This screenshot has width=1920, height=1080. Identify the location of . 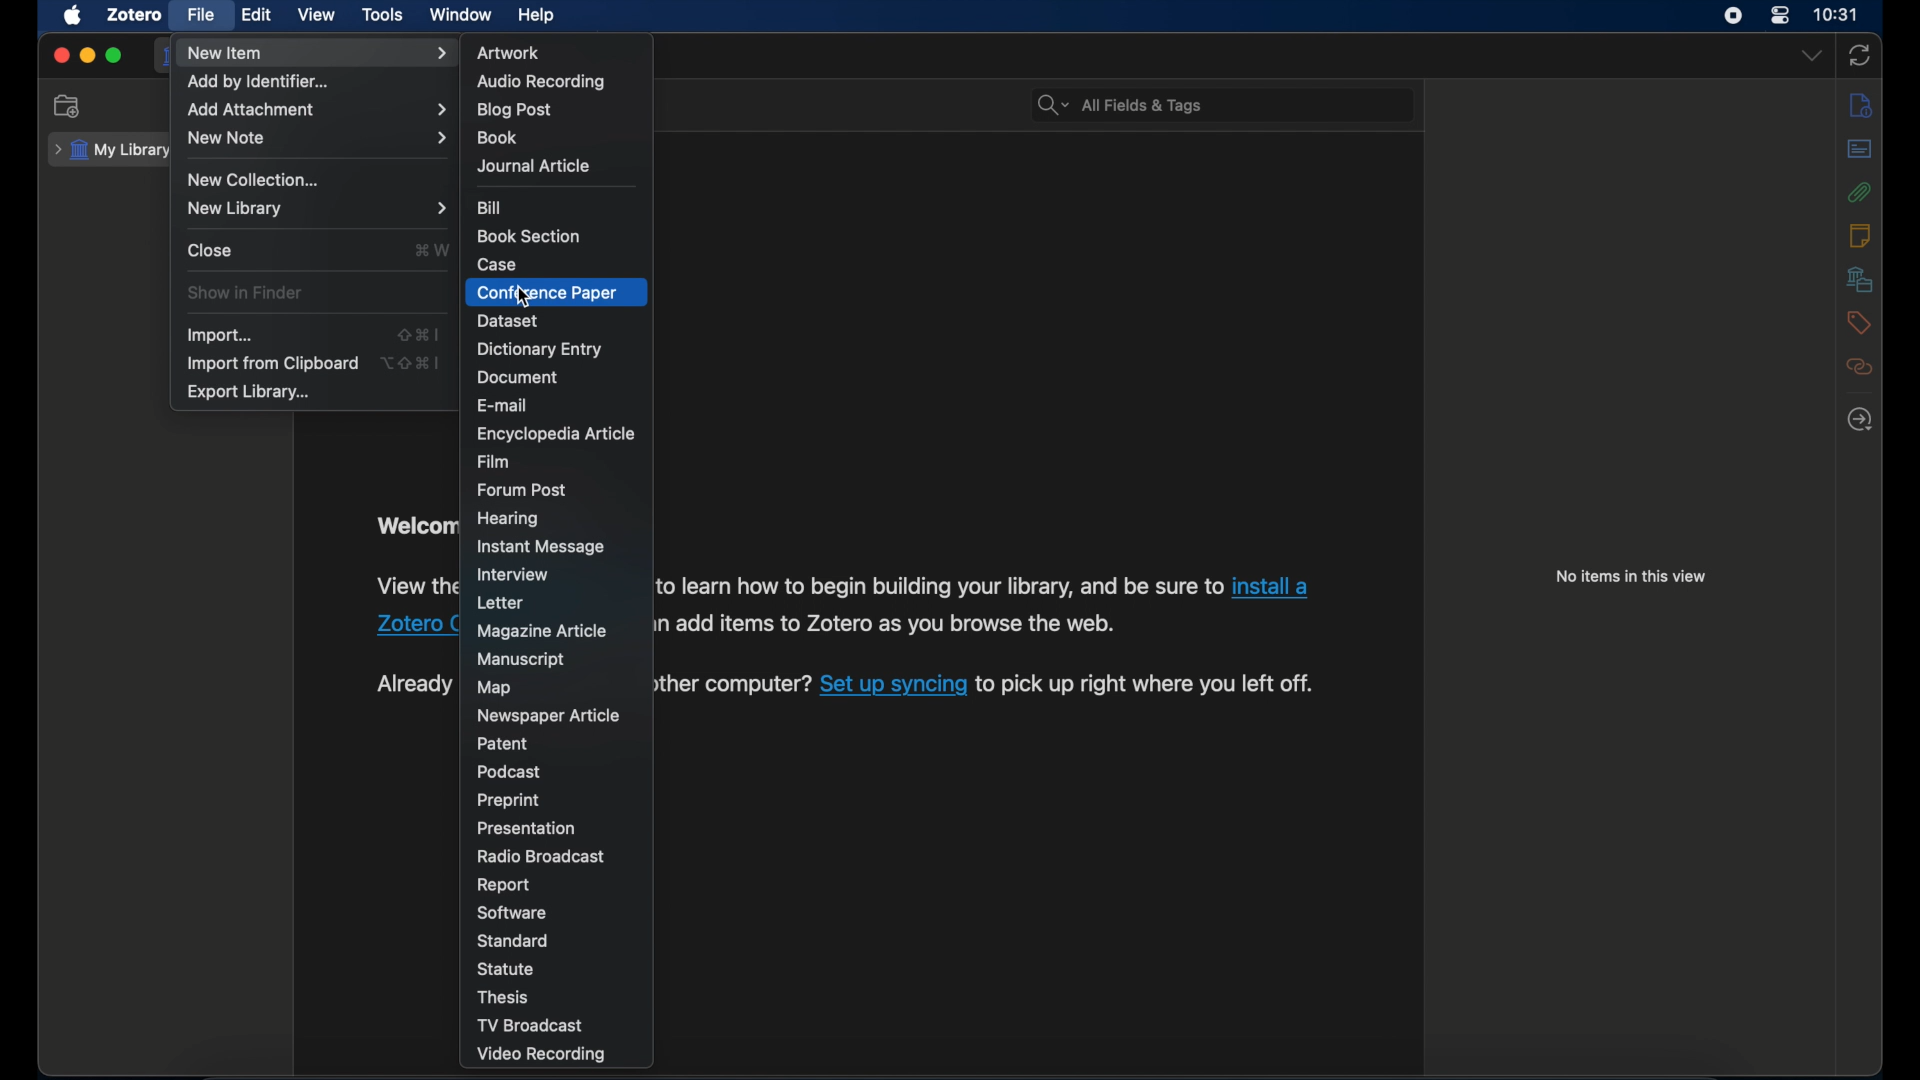
(413, 625).